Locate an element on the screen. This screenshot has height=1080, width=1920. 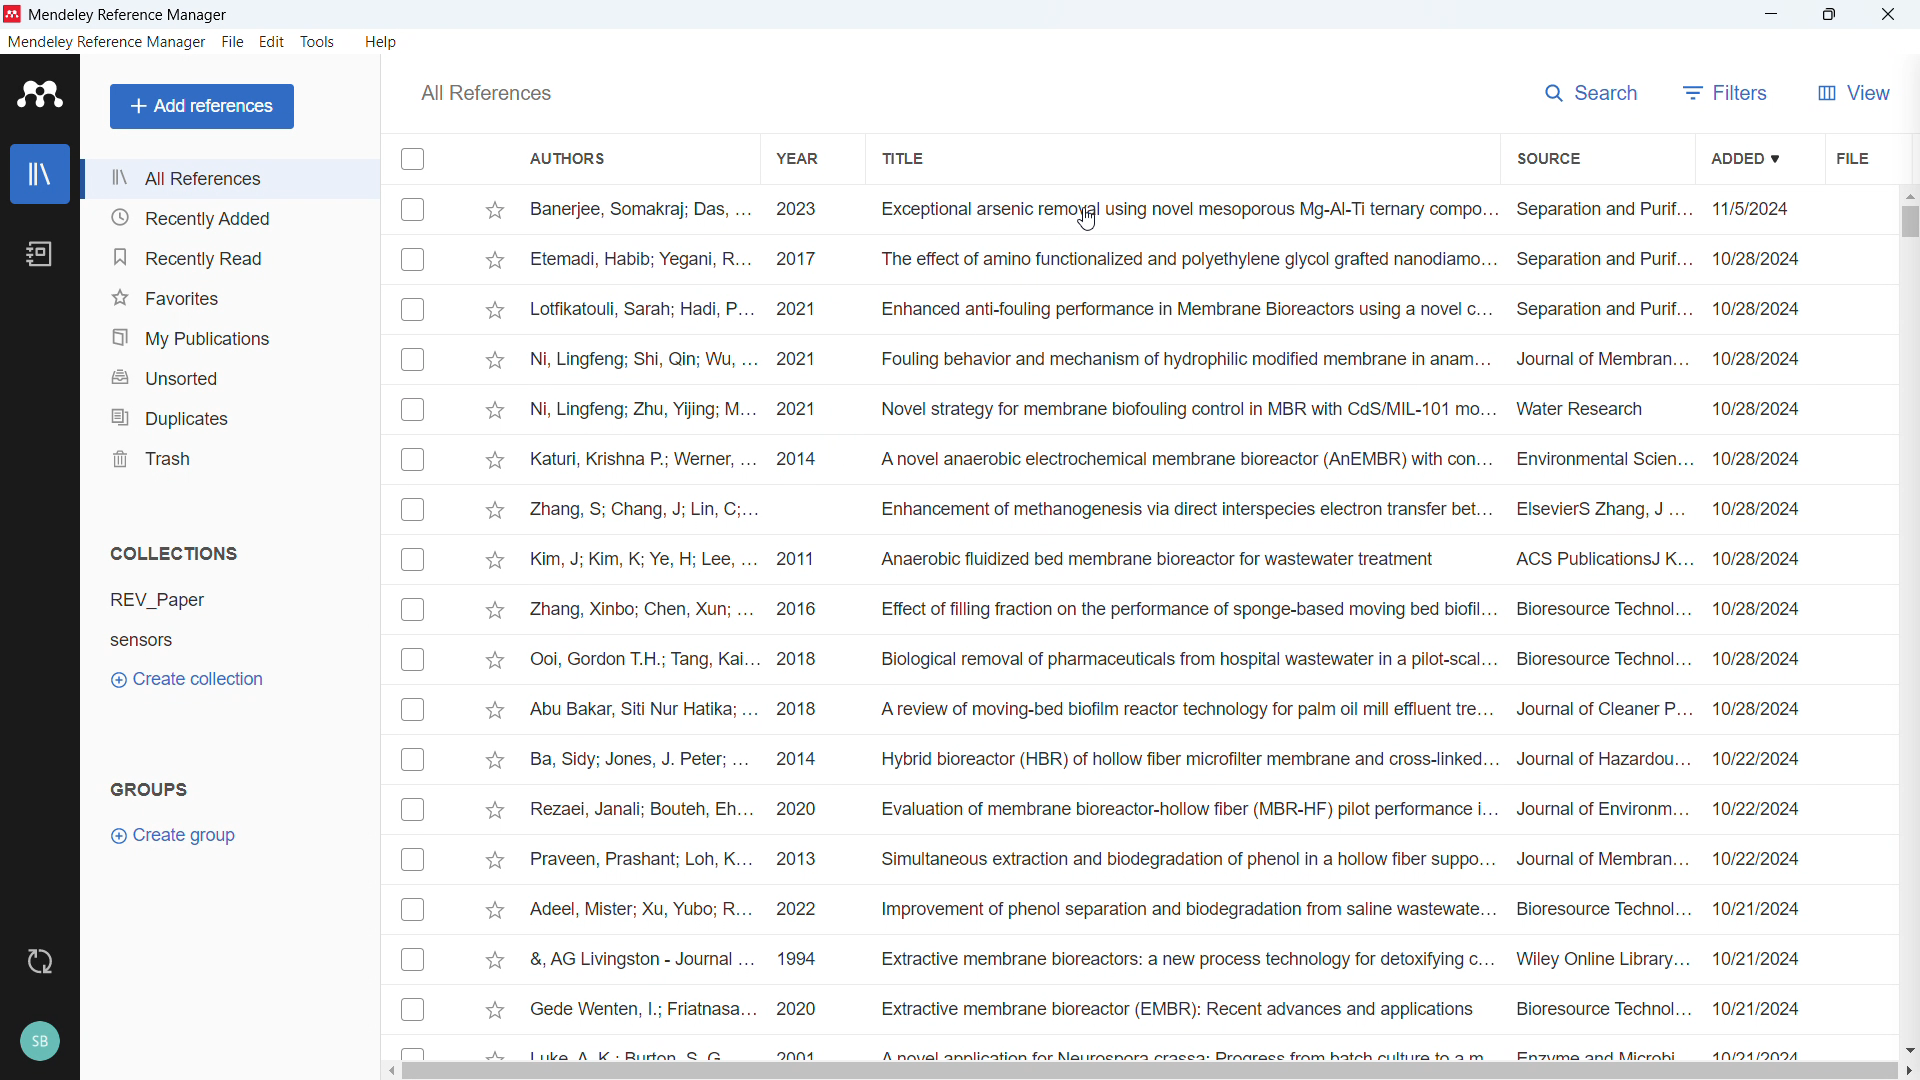
add references is located at coordinates (203, 106).